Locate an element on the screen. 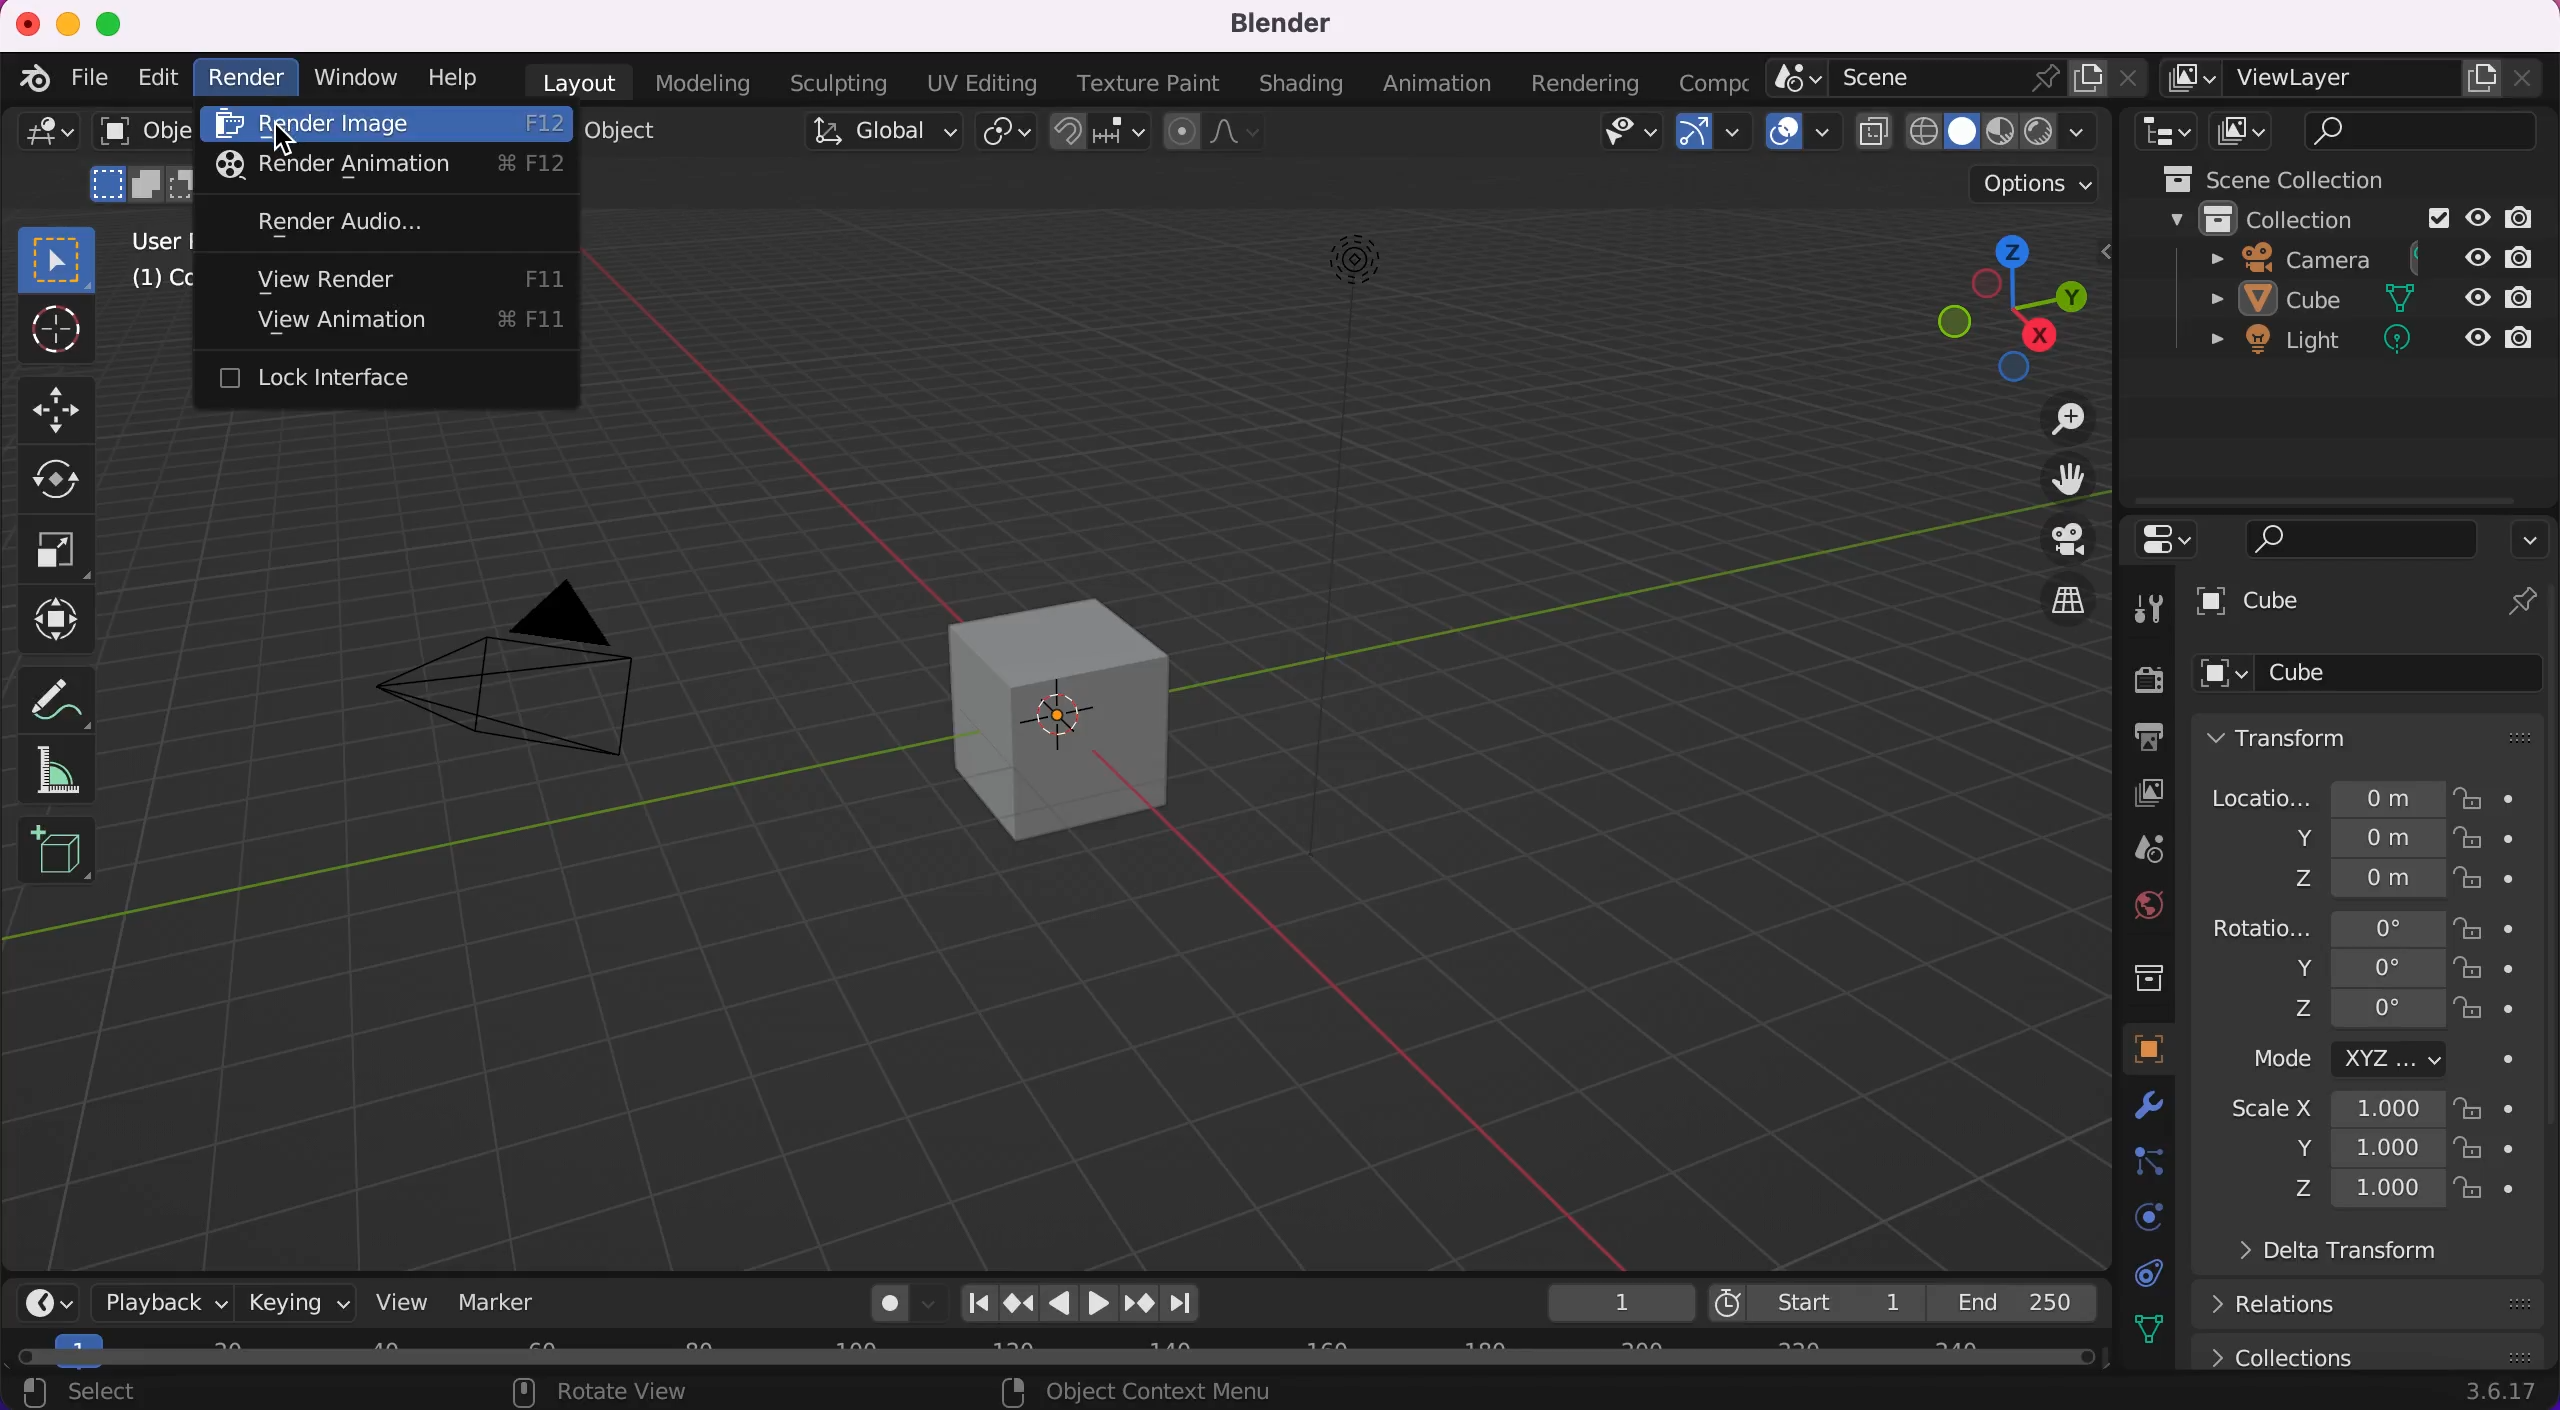 The image size is (2560, 1410). jump to keyframe is located at coordinates (1017, 1301).